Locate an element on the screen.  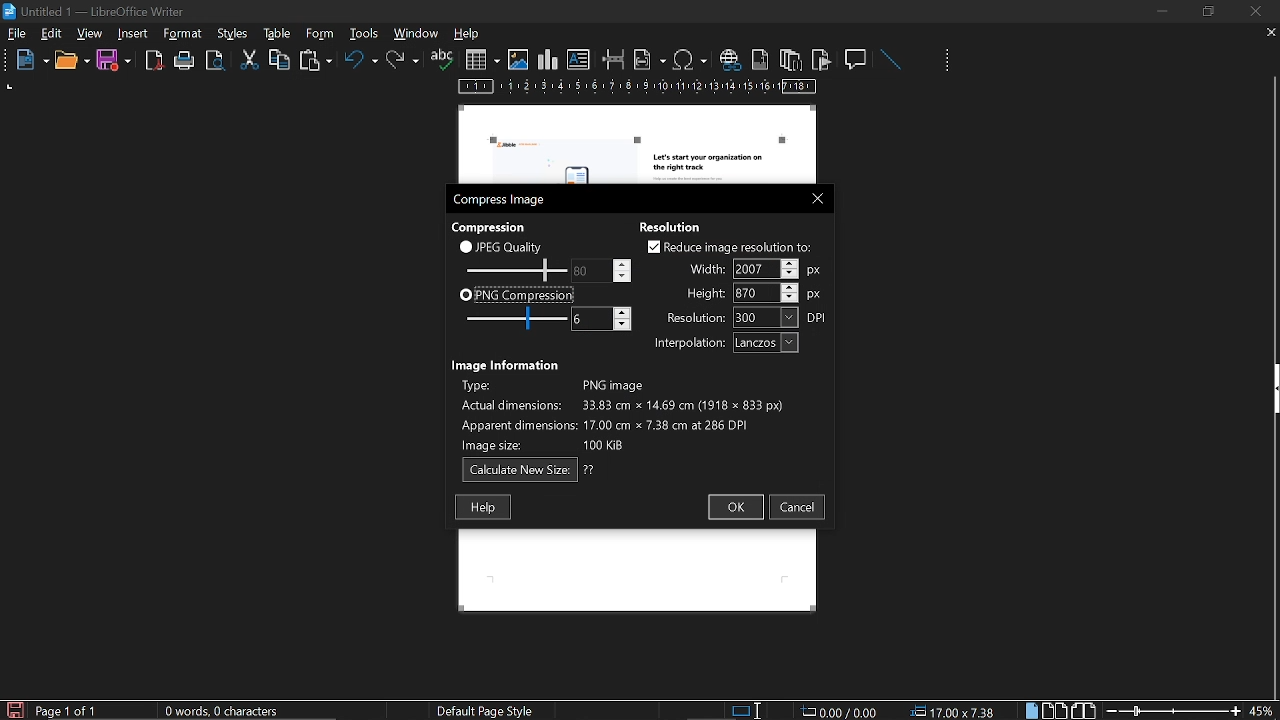
png compression is located at coordinates (517, 294).